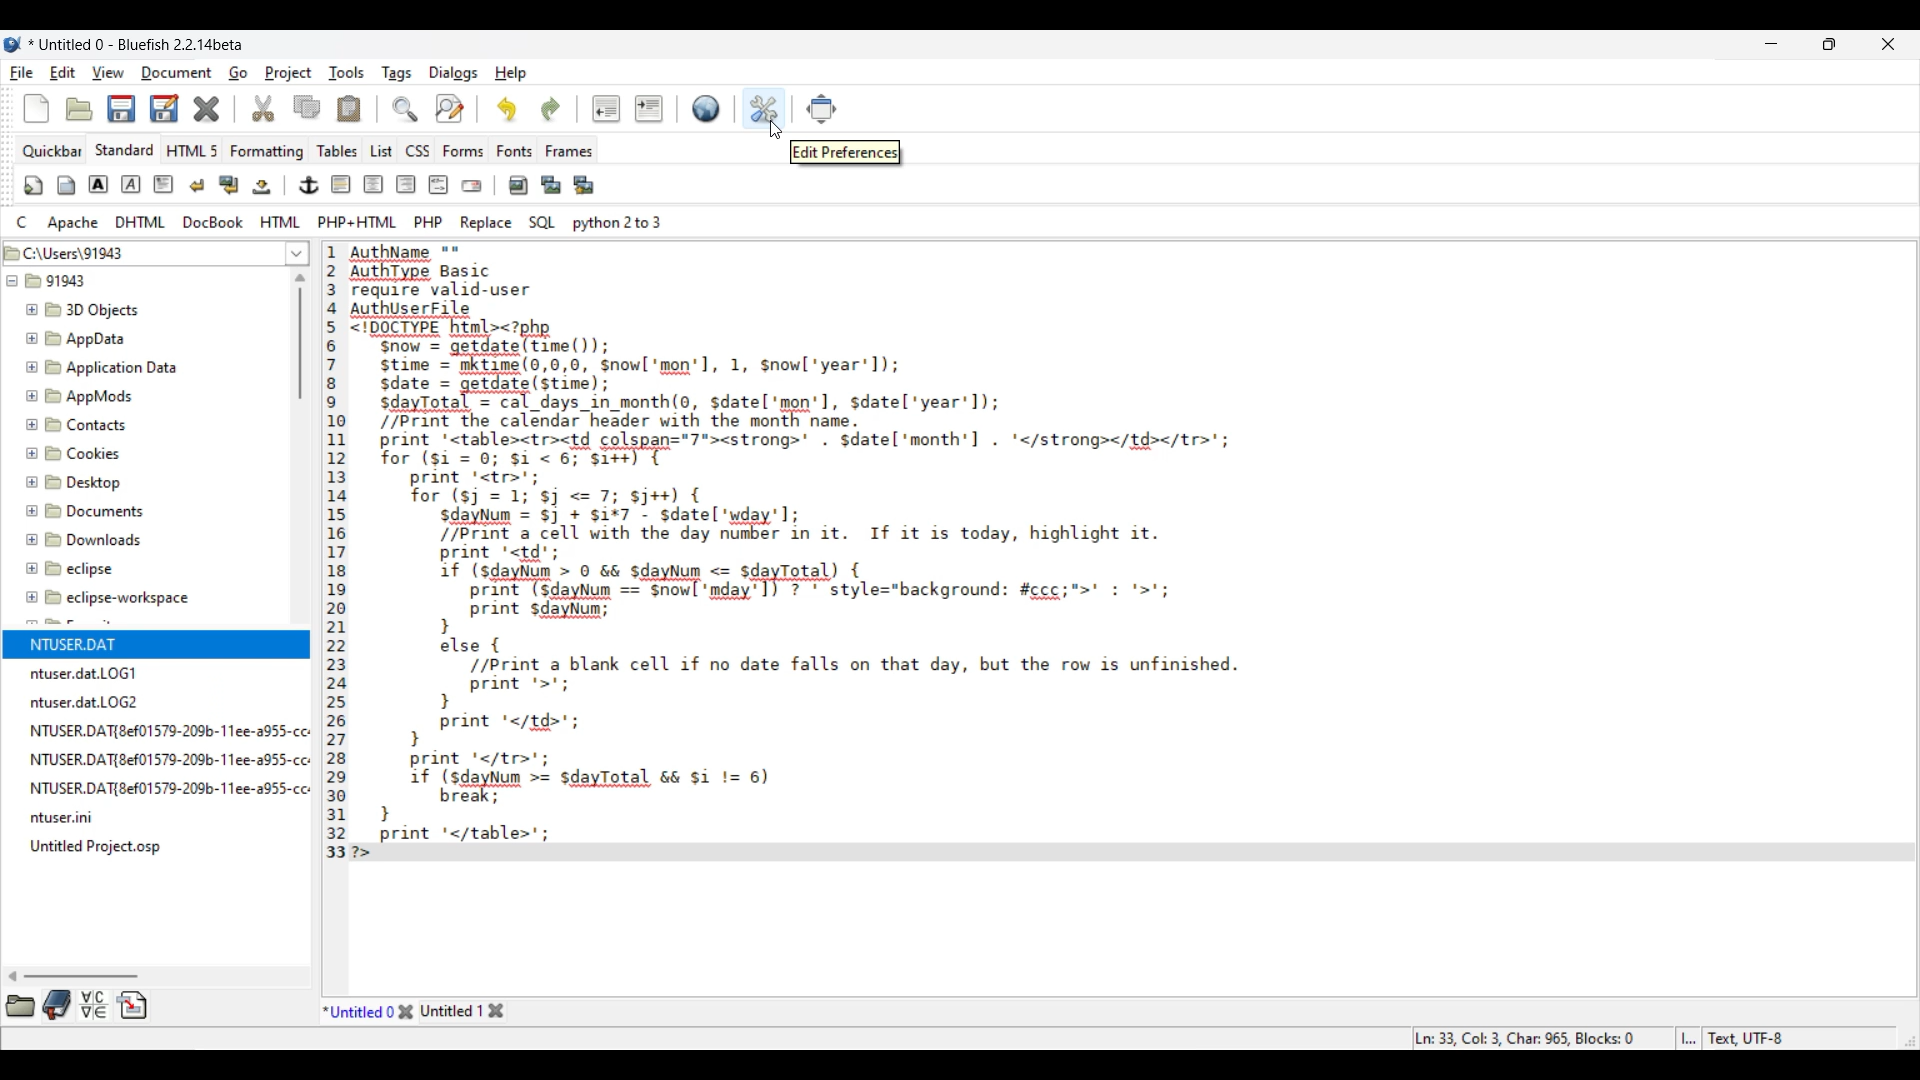  Describe the element at coordinates (85, 311) in the screenshot. I see ` 3D Objects.` at that location.